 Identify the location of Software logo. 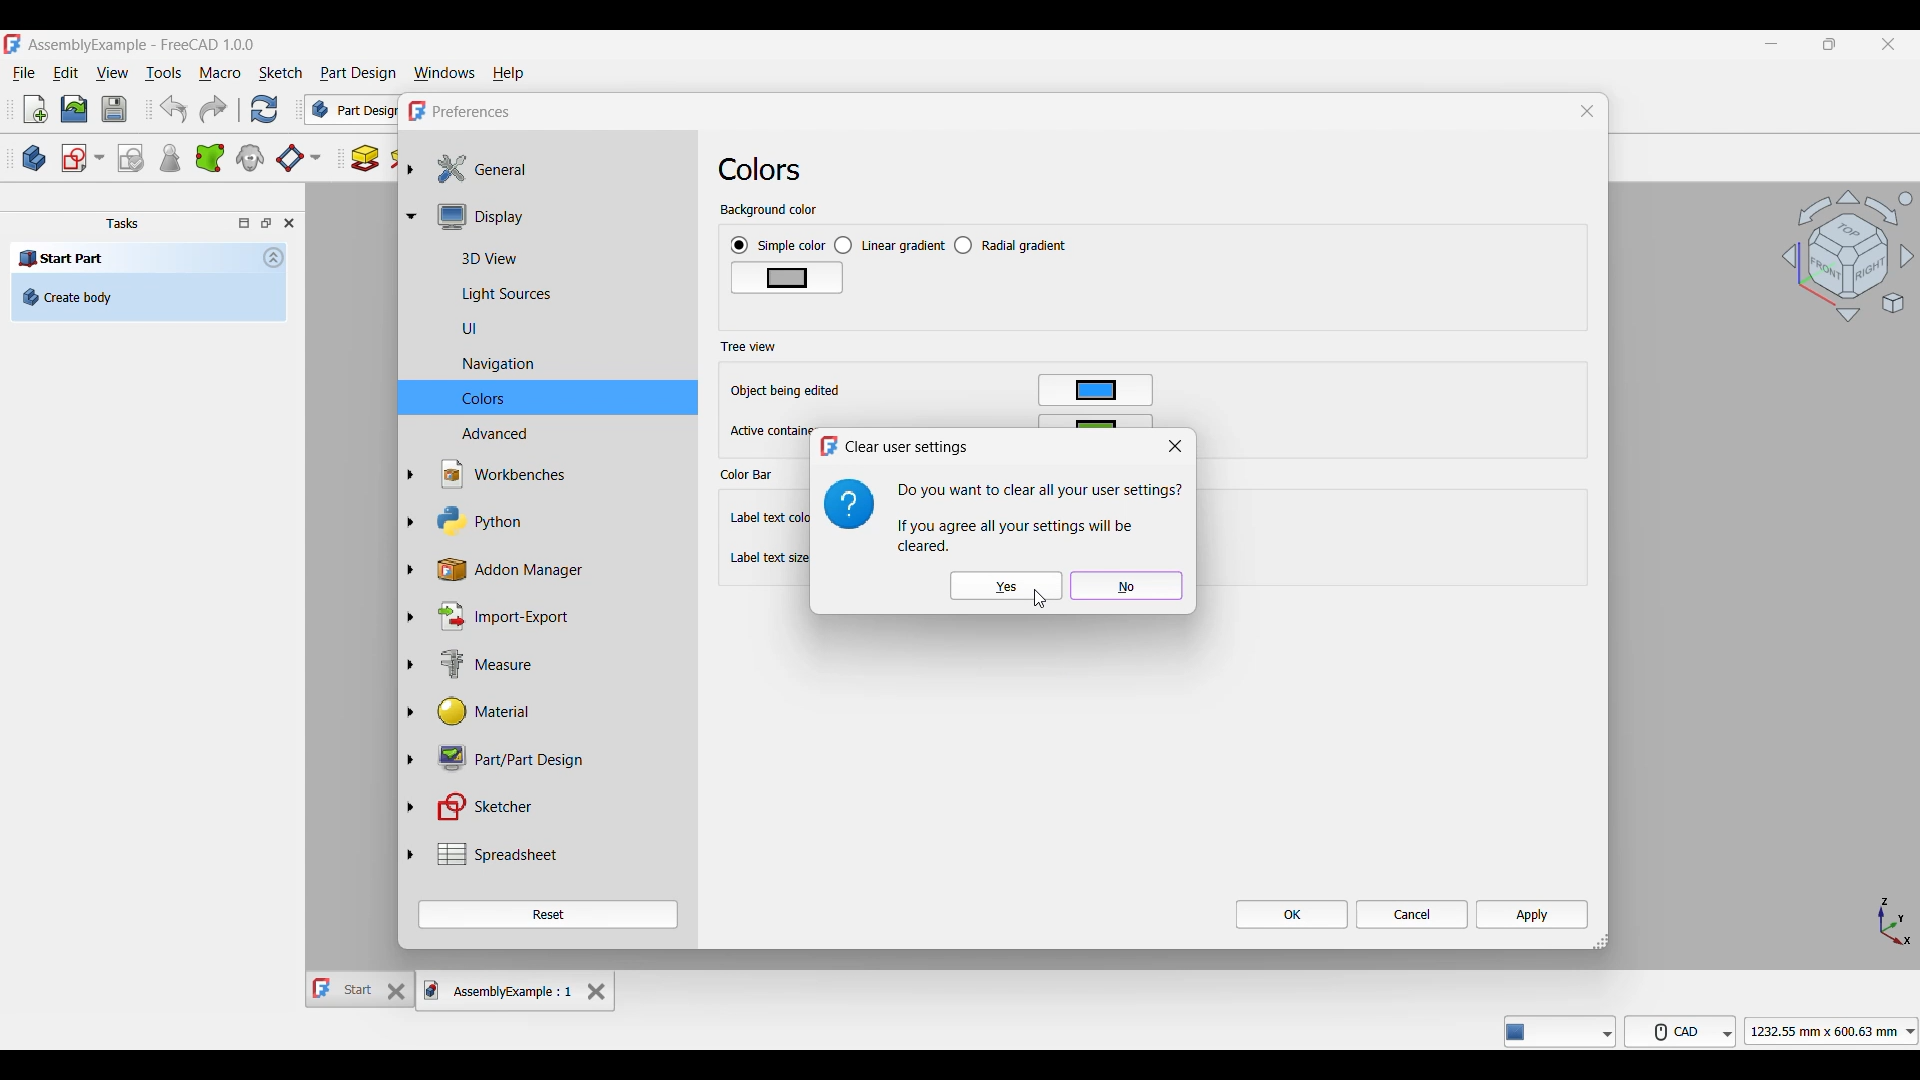
(12, 43).